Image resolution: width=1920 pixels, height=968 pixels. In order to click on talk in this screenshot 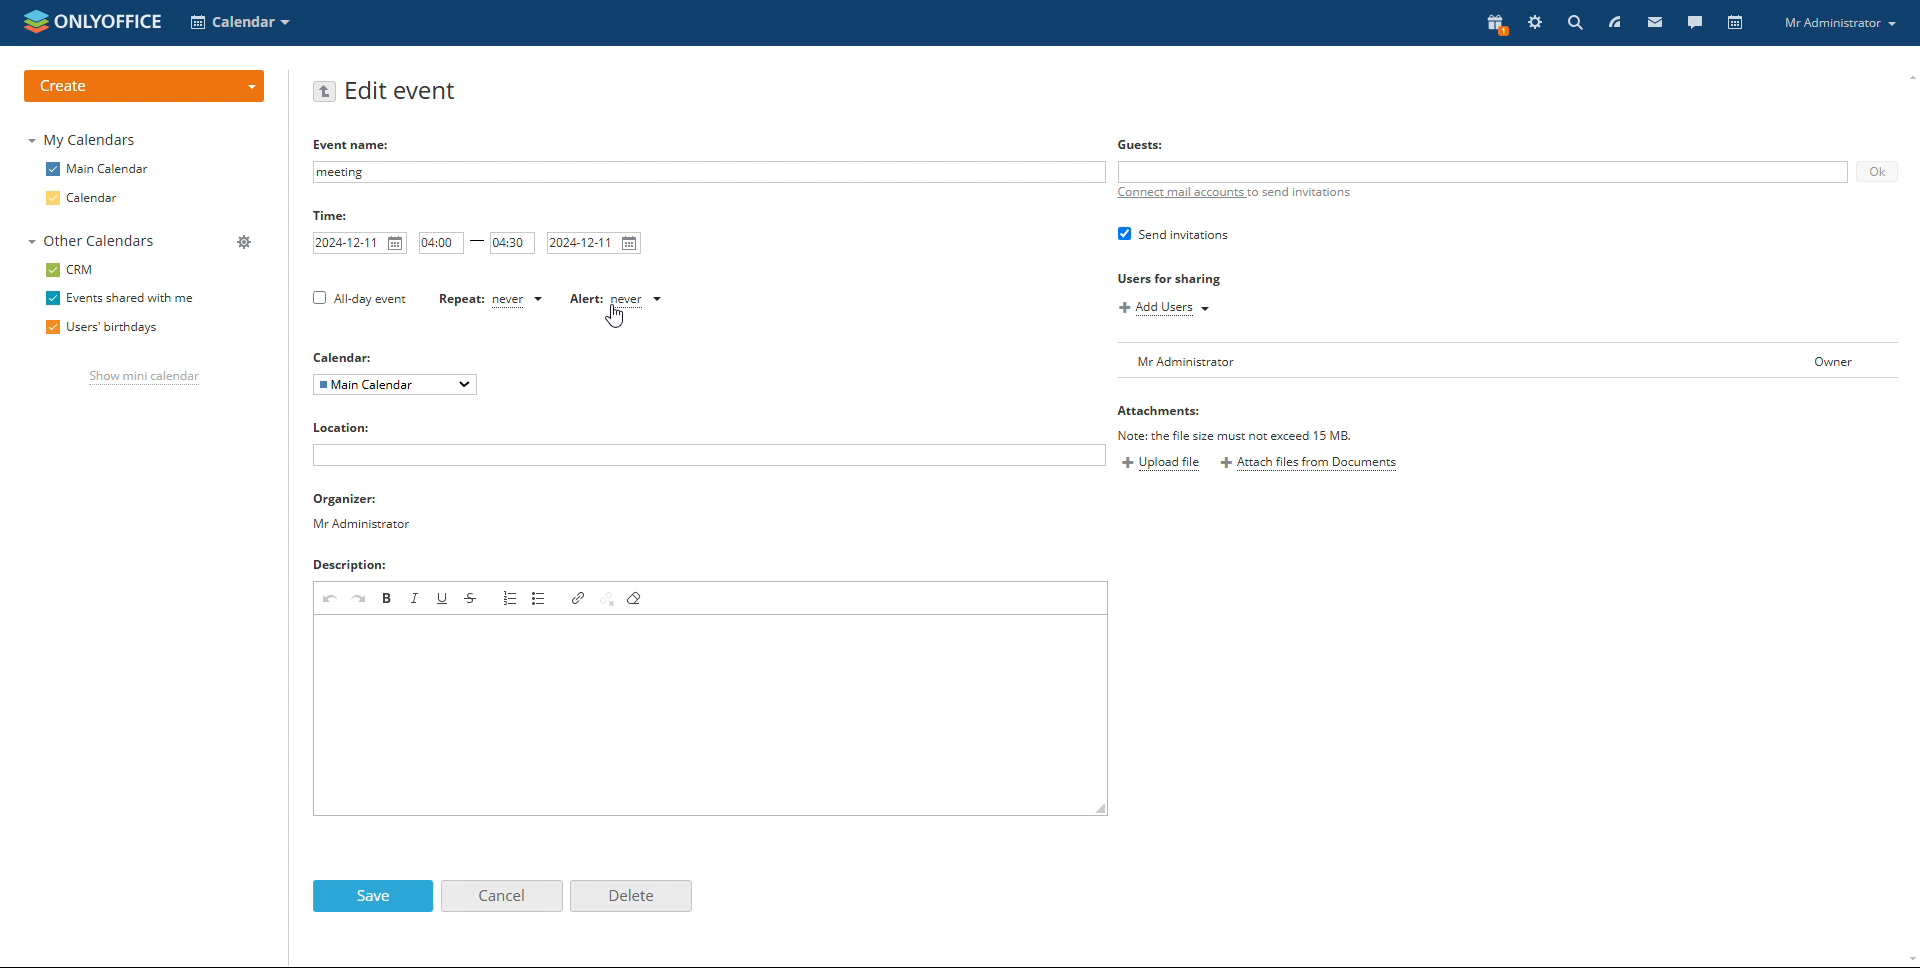, I will do `click(1693, 23)`.